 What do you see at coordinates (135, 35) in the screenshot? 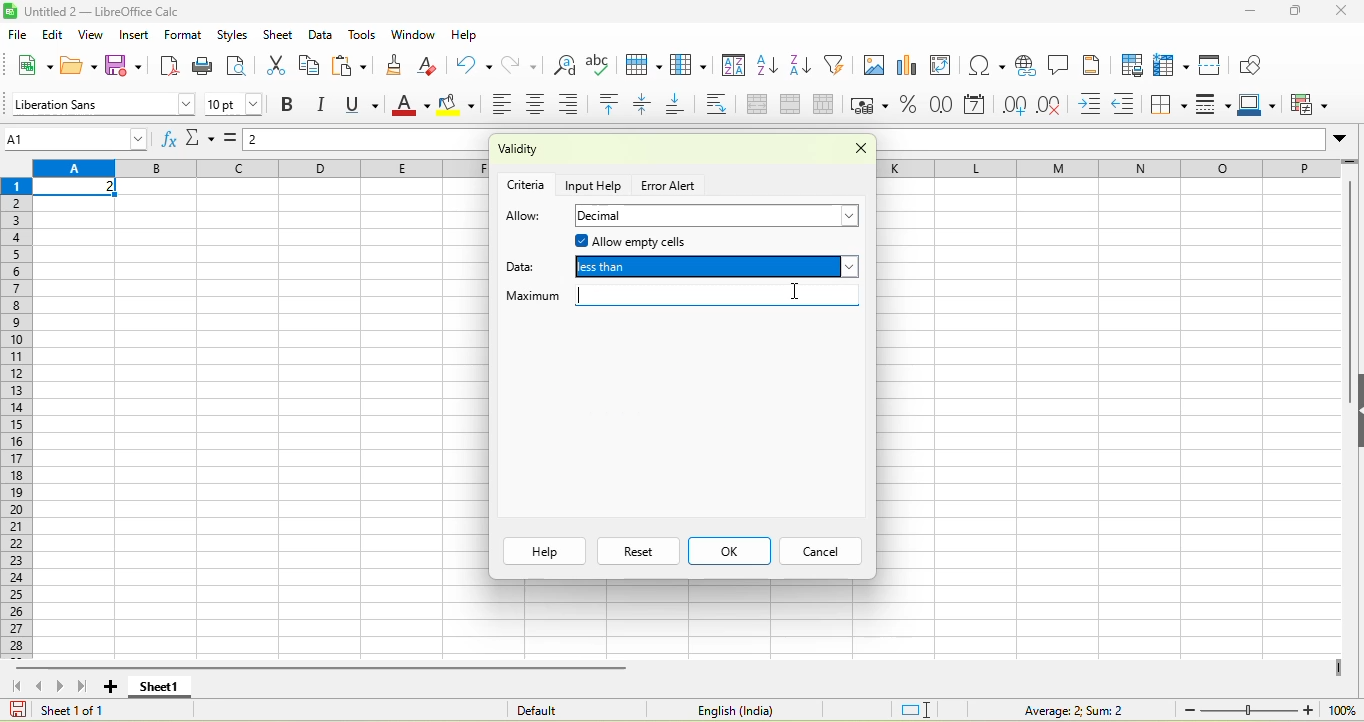
I see `insert` at bounding box center [135, 35].